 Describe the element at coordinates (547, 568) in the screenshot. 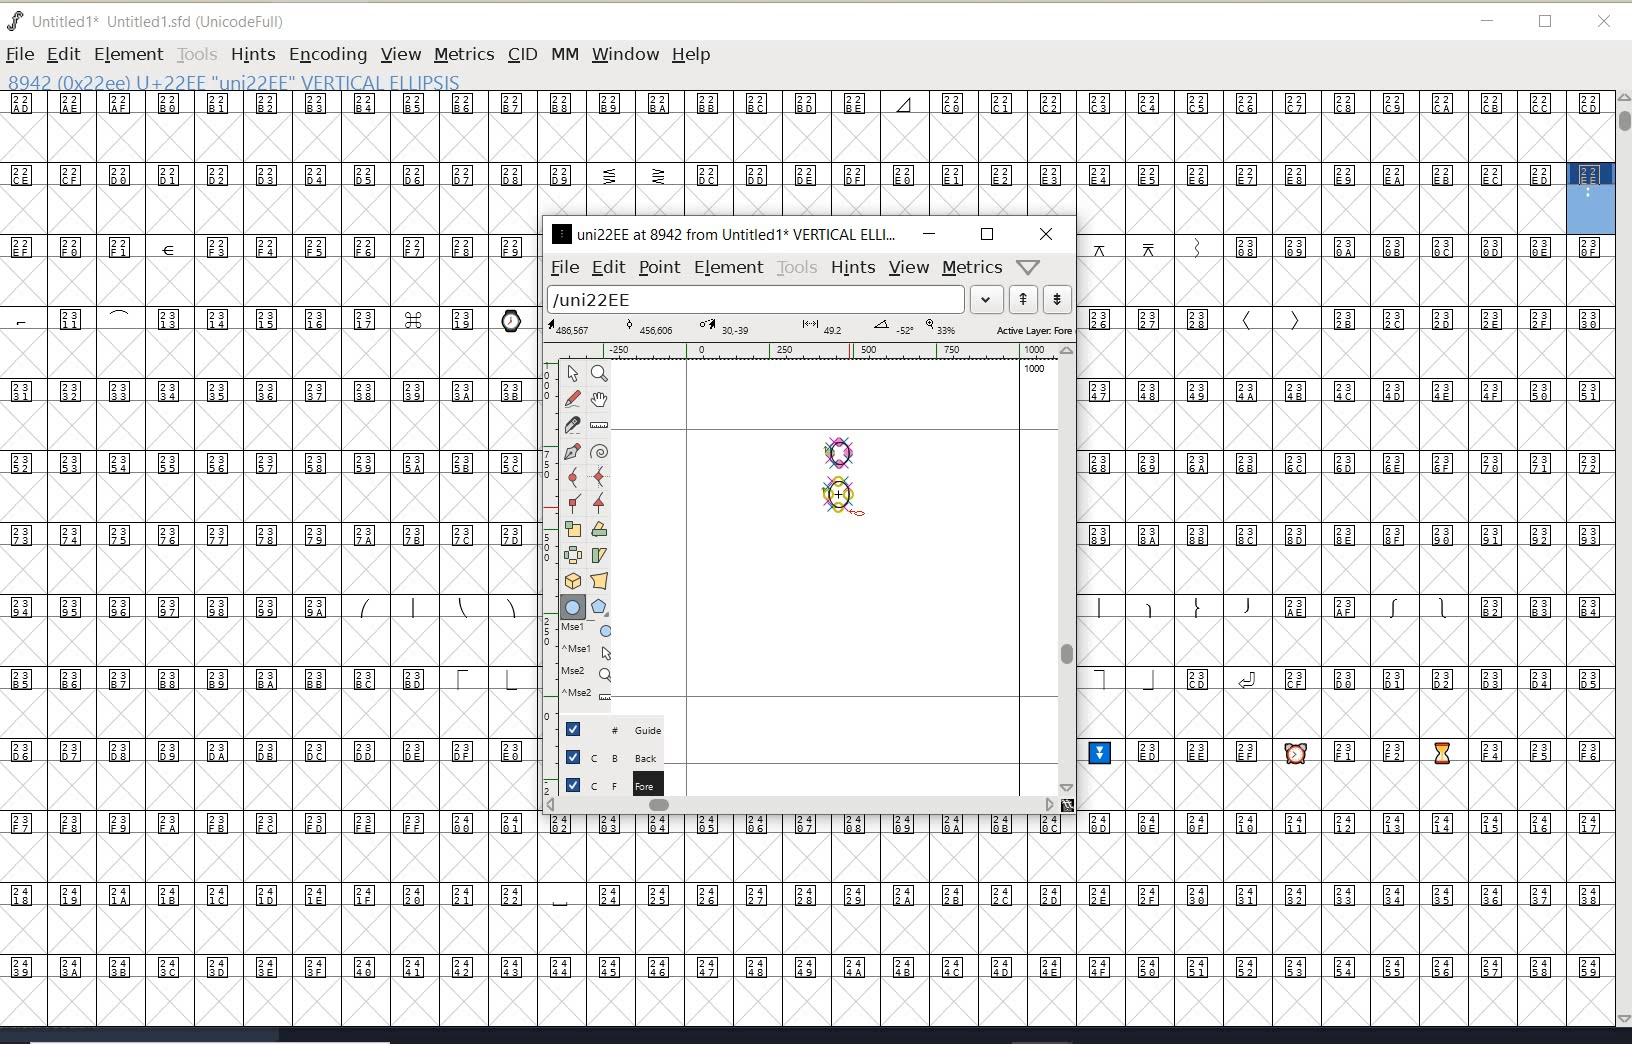

I see `SCALE` at that location.